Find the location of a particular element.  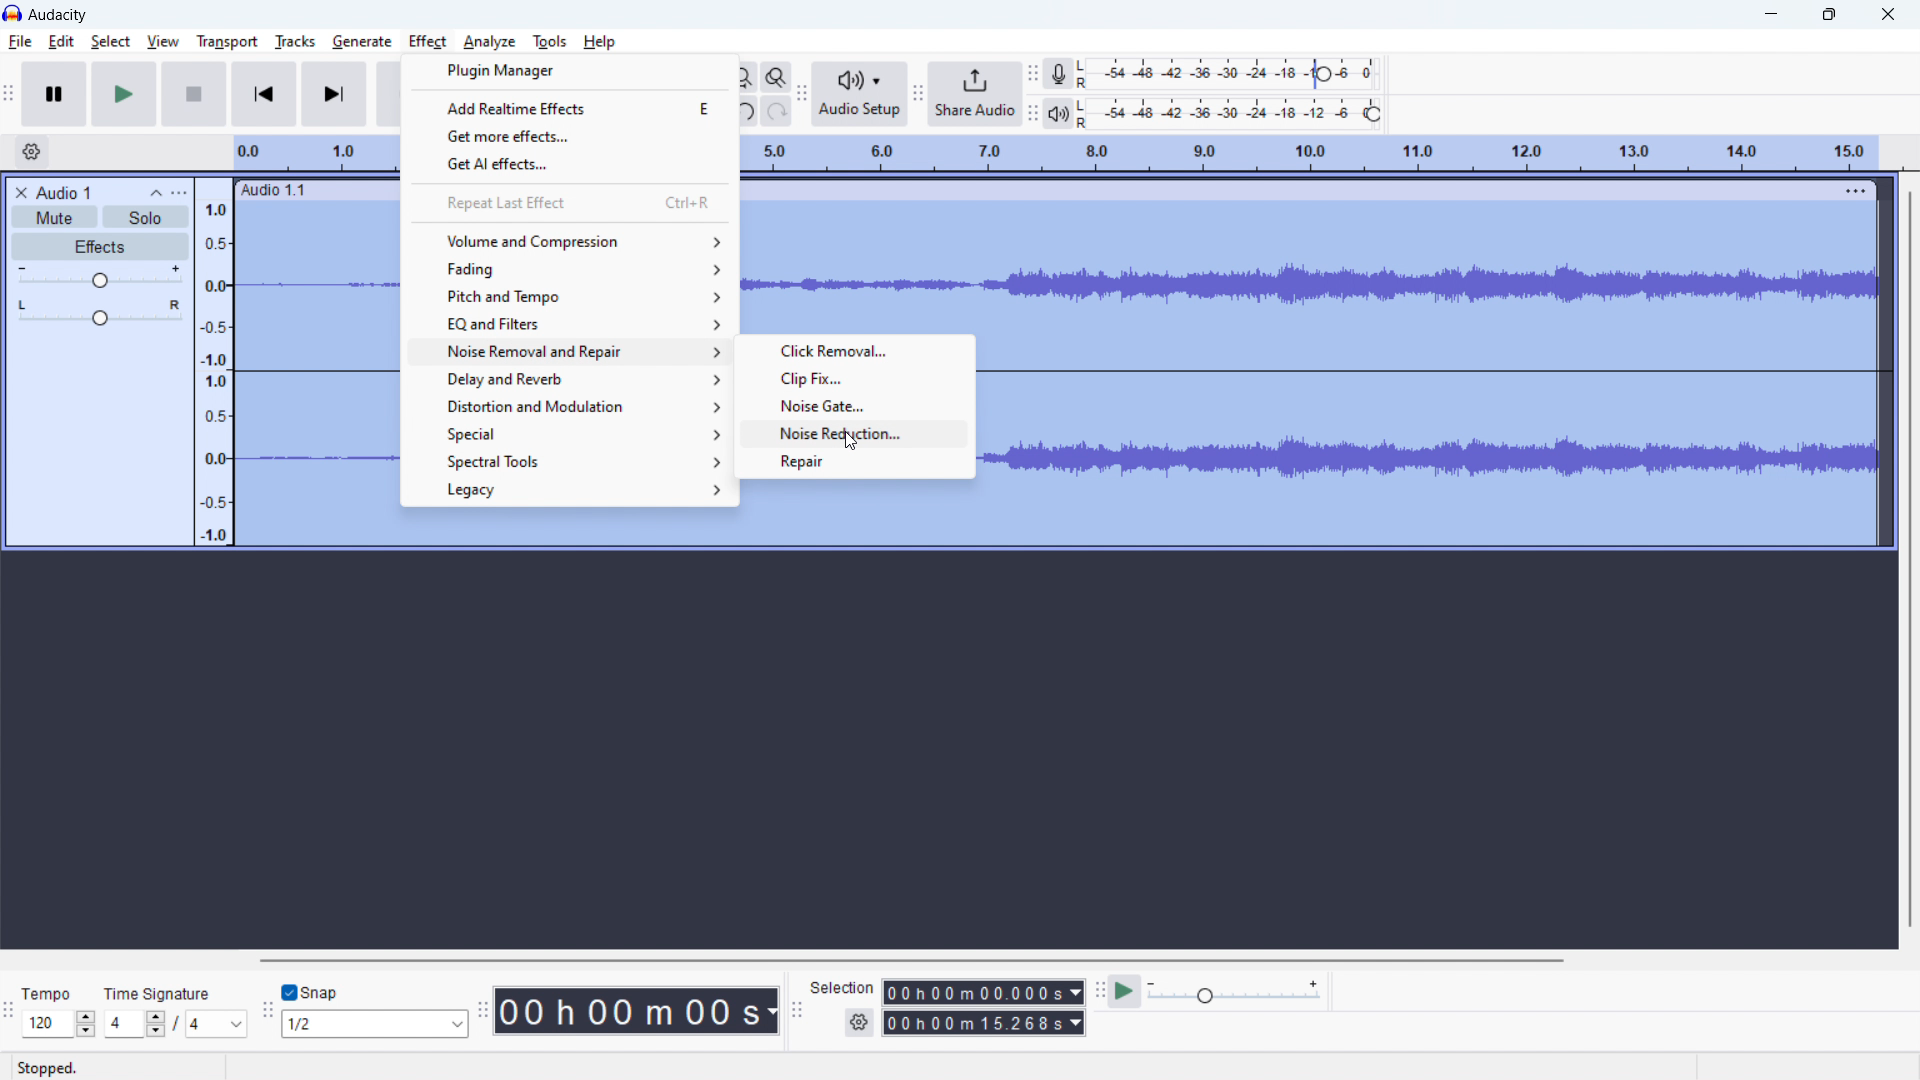

skip to end is located at coordinates (334, 94).